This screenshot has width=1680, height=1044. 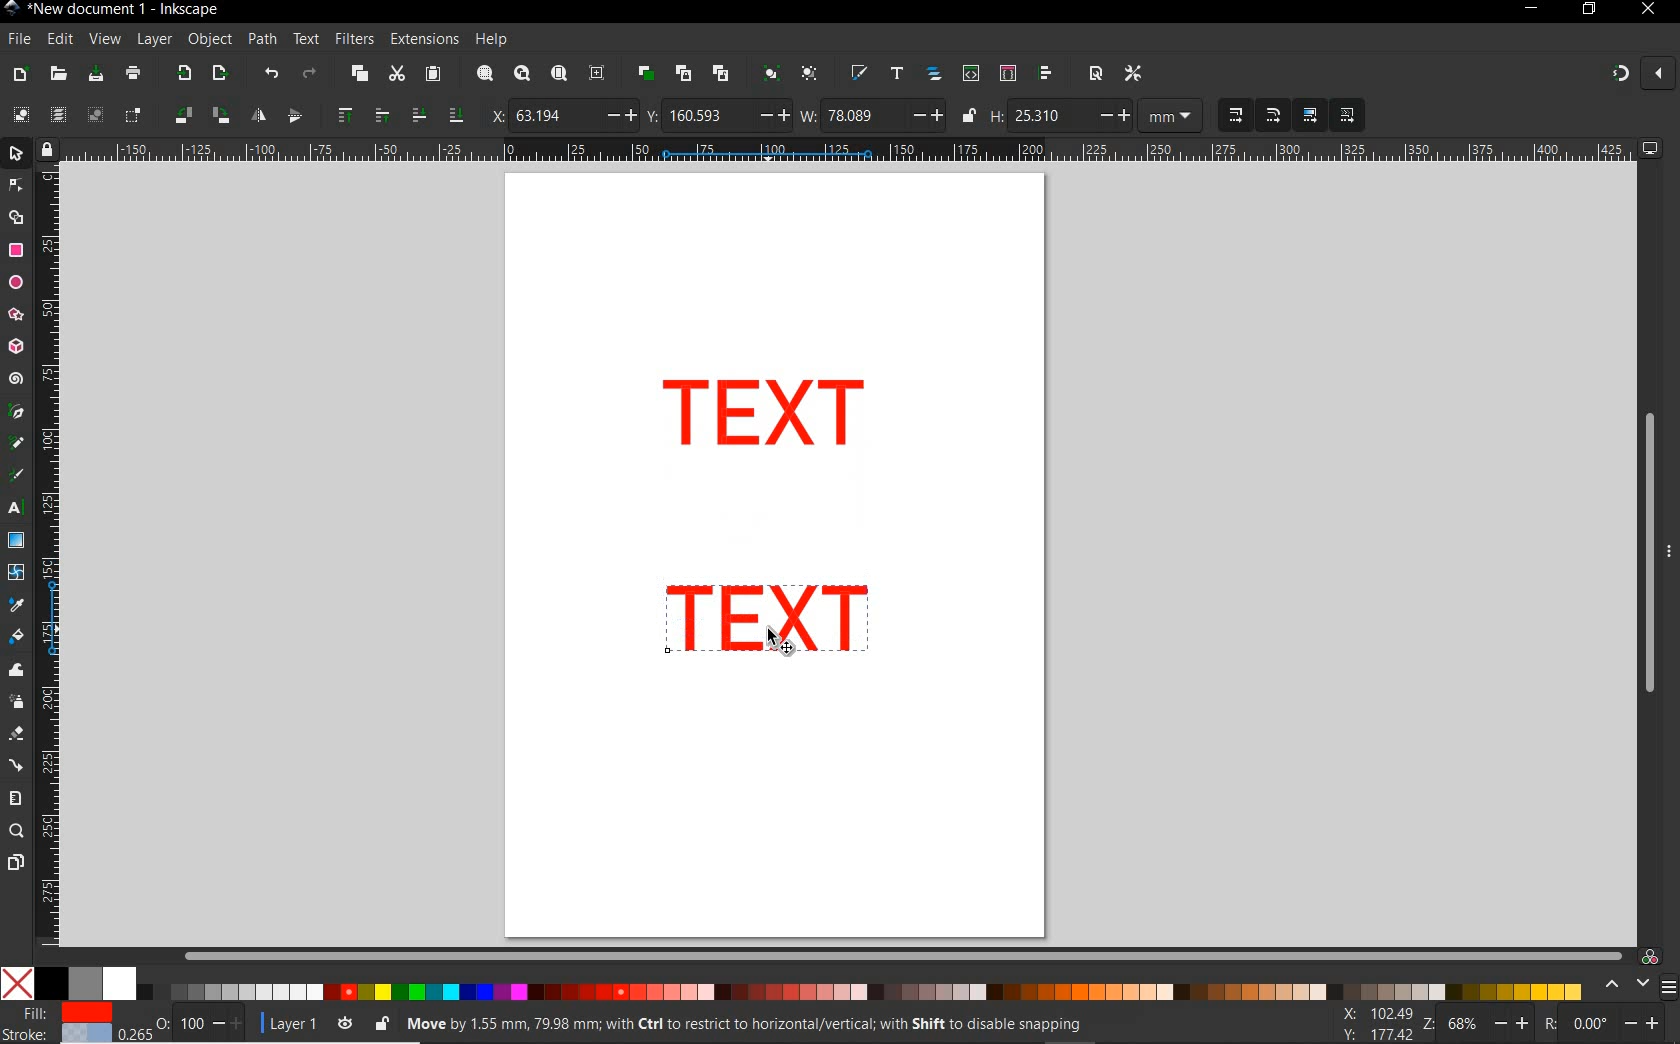 What do you see at coordinates (432, 75) in the screenshot?
I see `paste` at bounding box center [432, 75].